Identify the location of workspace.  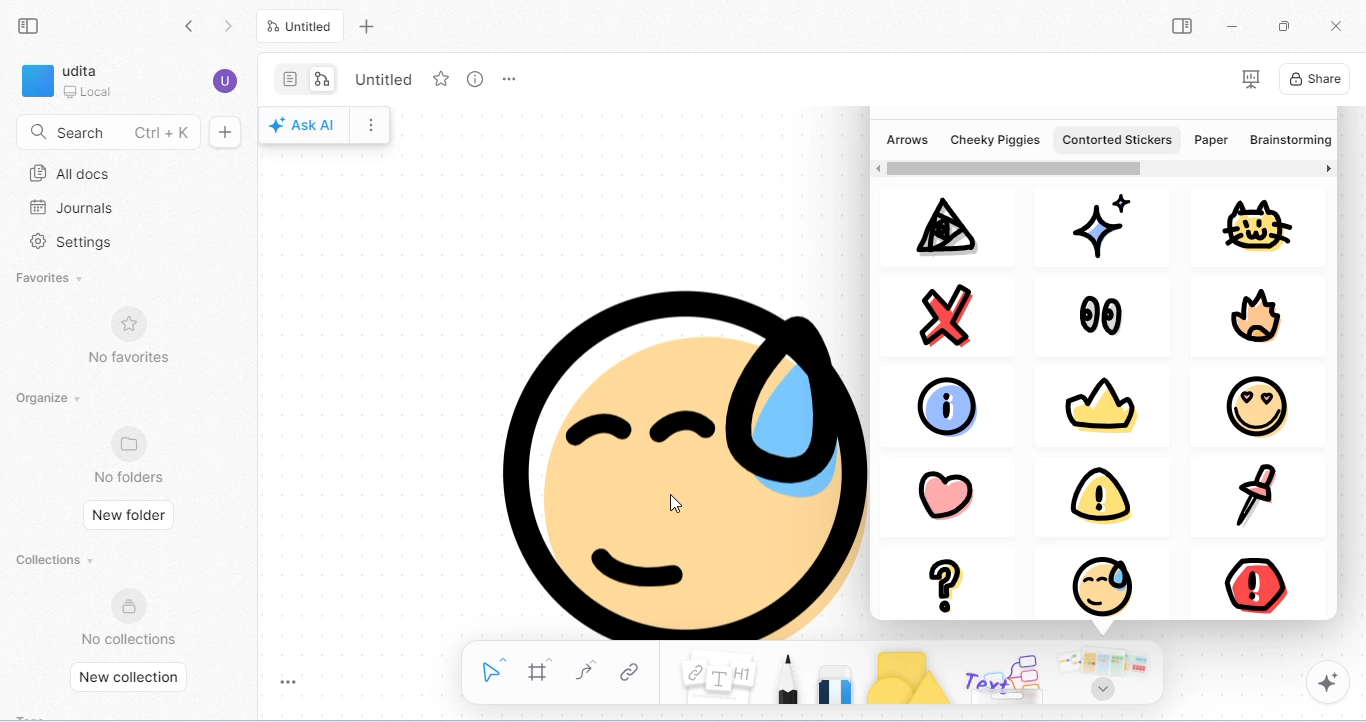
(69, 81).